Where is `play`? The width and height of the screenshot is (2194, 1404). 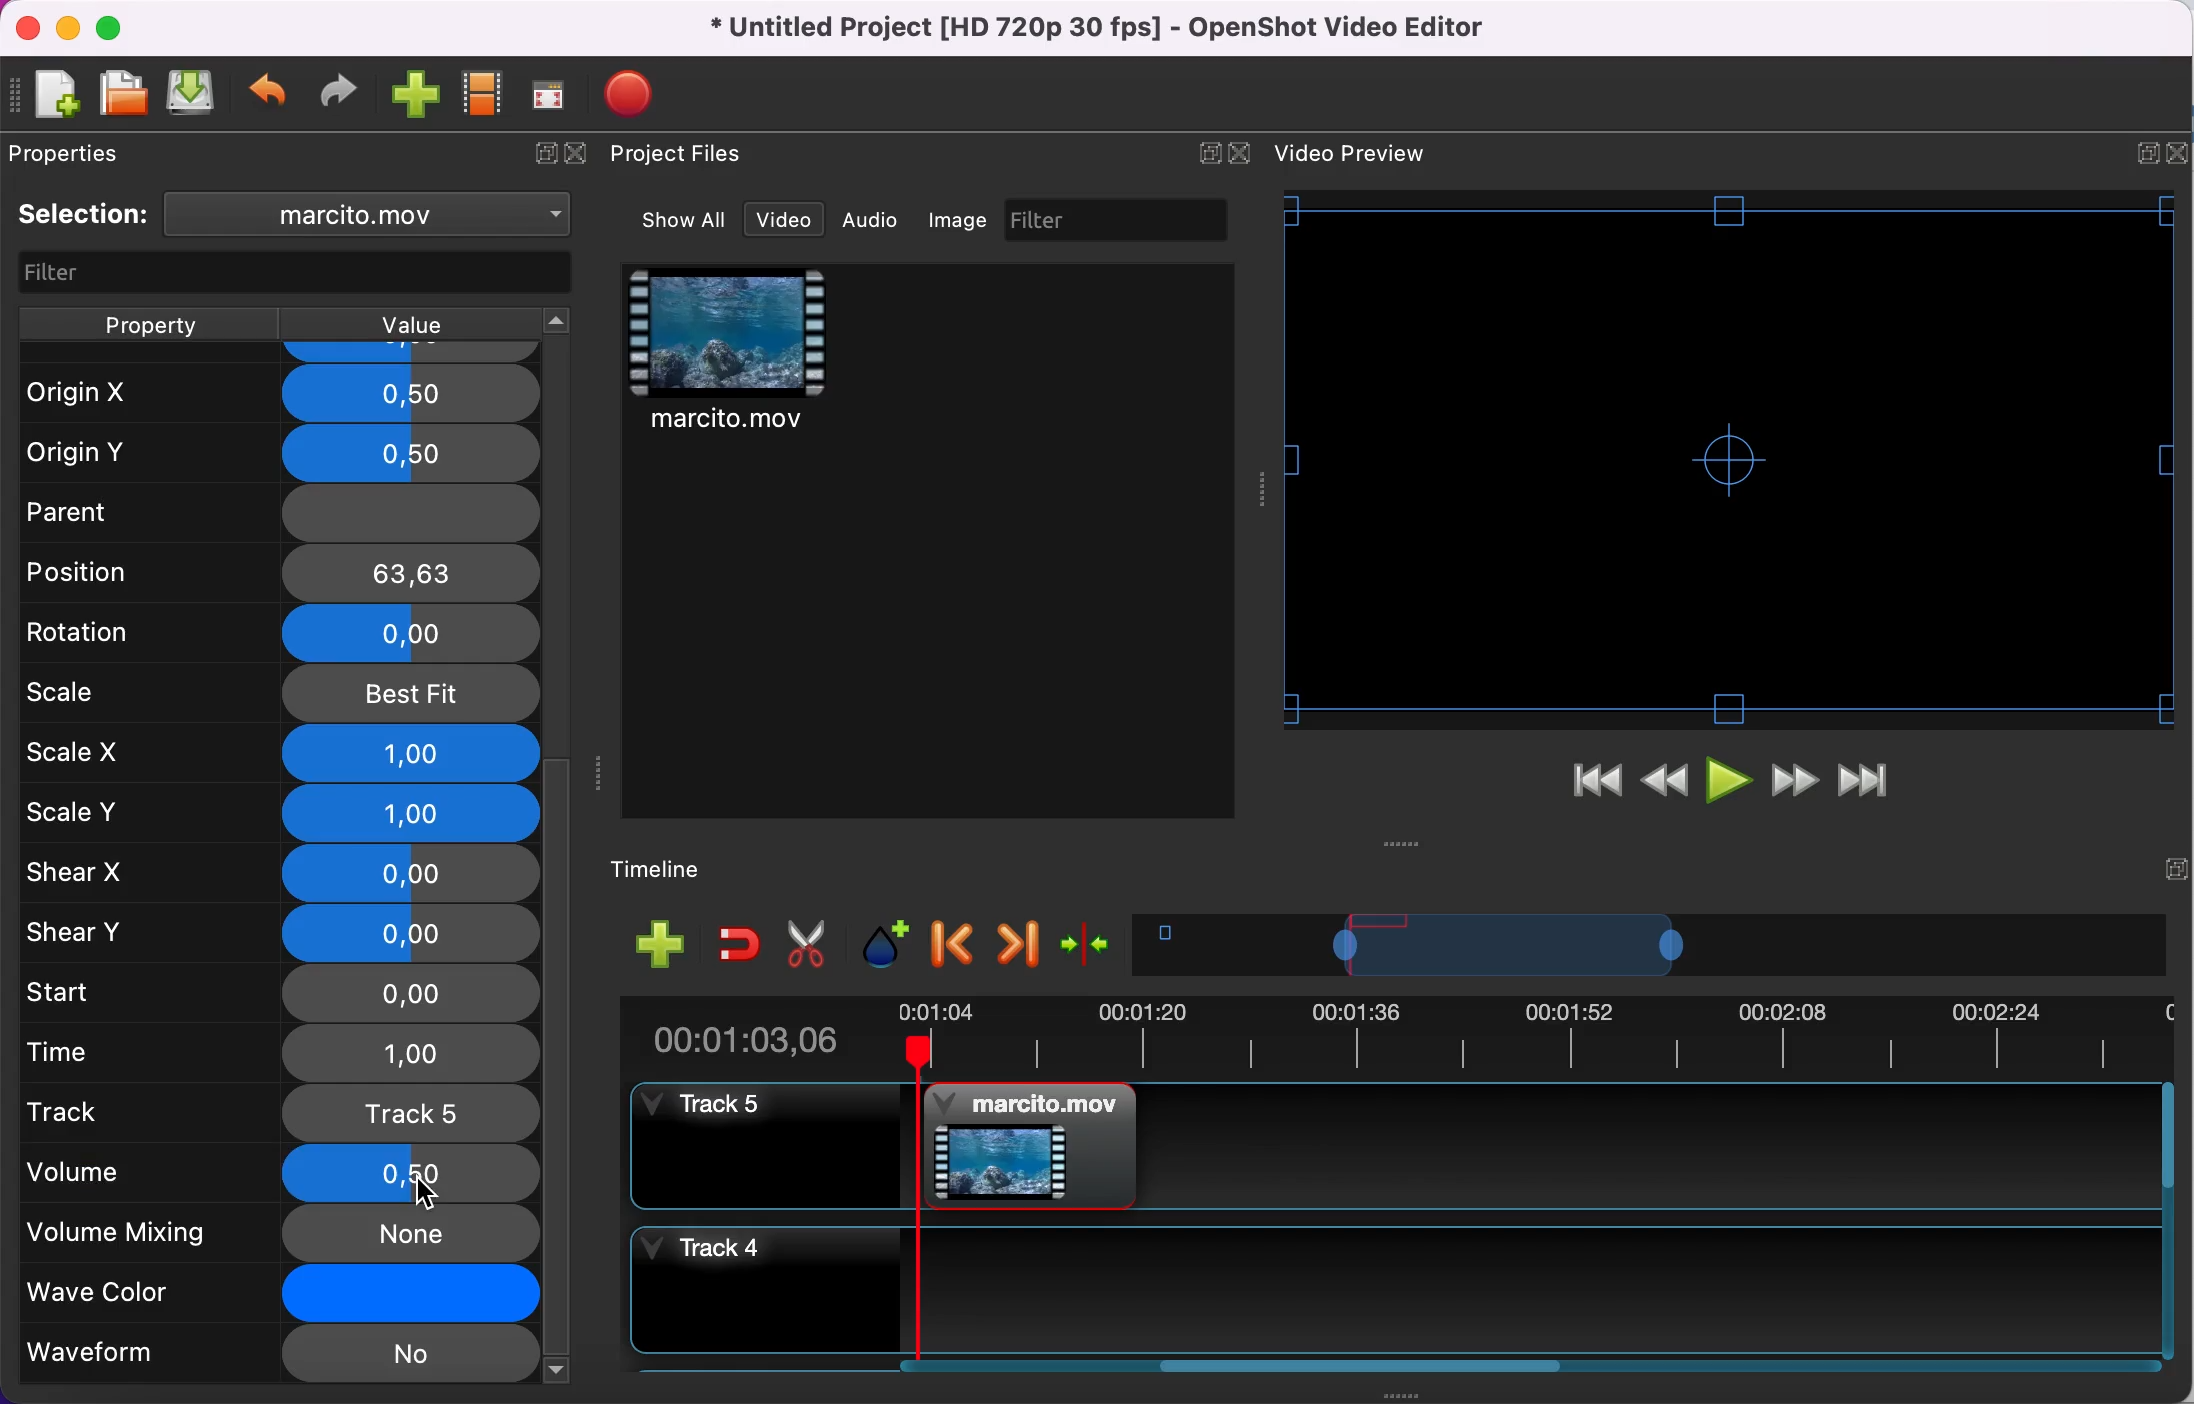 play is located at coordinates (1732, 785).